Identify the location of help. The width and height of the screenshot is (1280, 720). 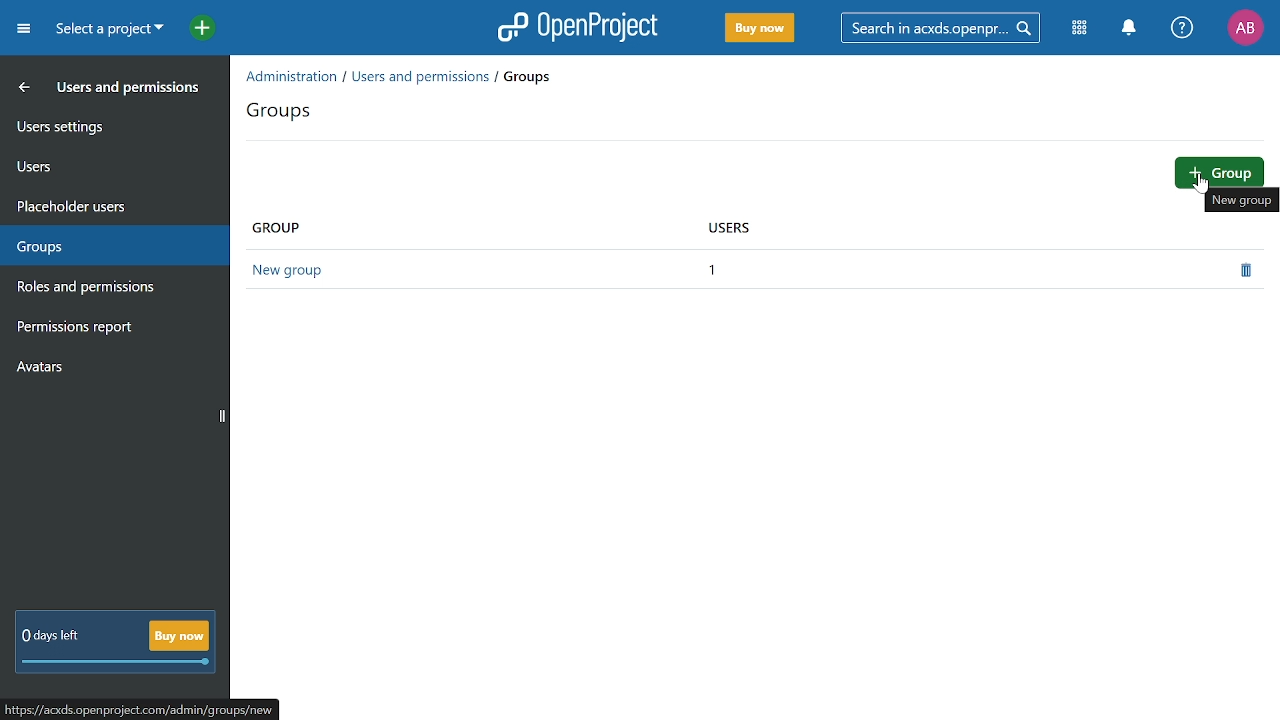
(1182, 28).